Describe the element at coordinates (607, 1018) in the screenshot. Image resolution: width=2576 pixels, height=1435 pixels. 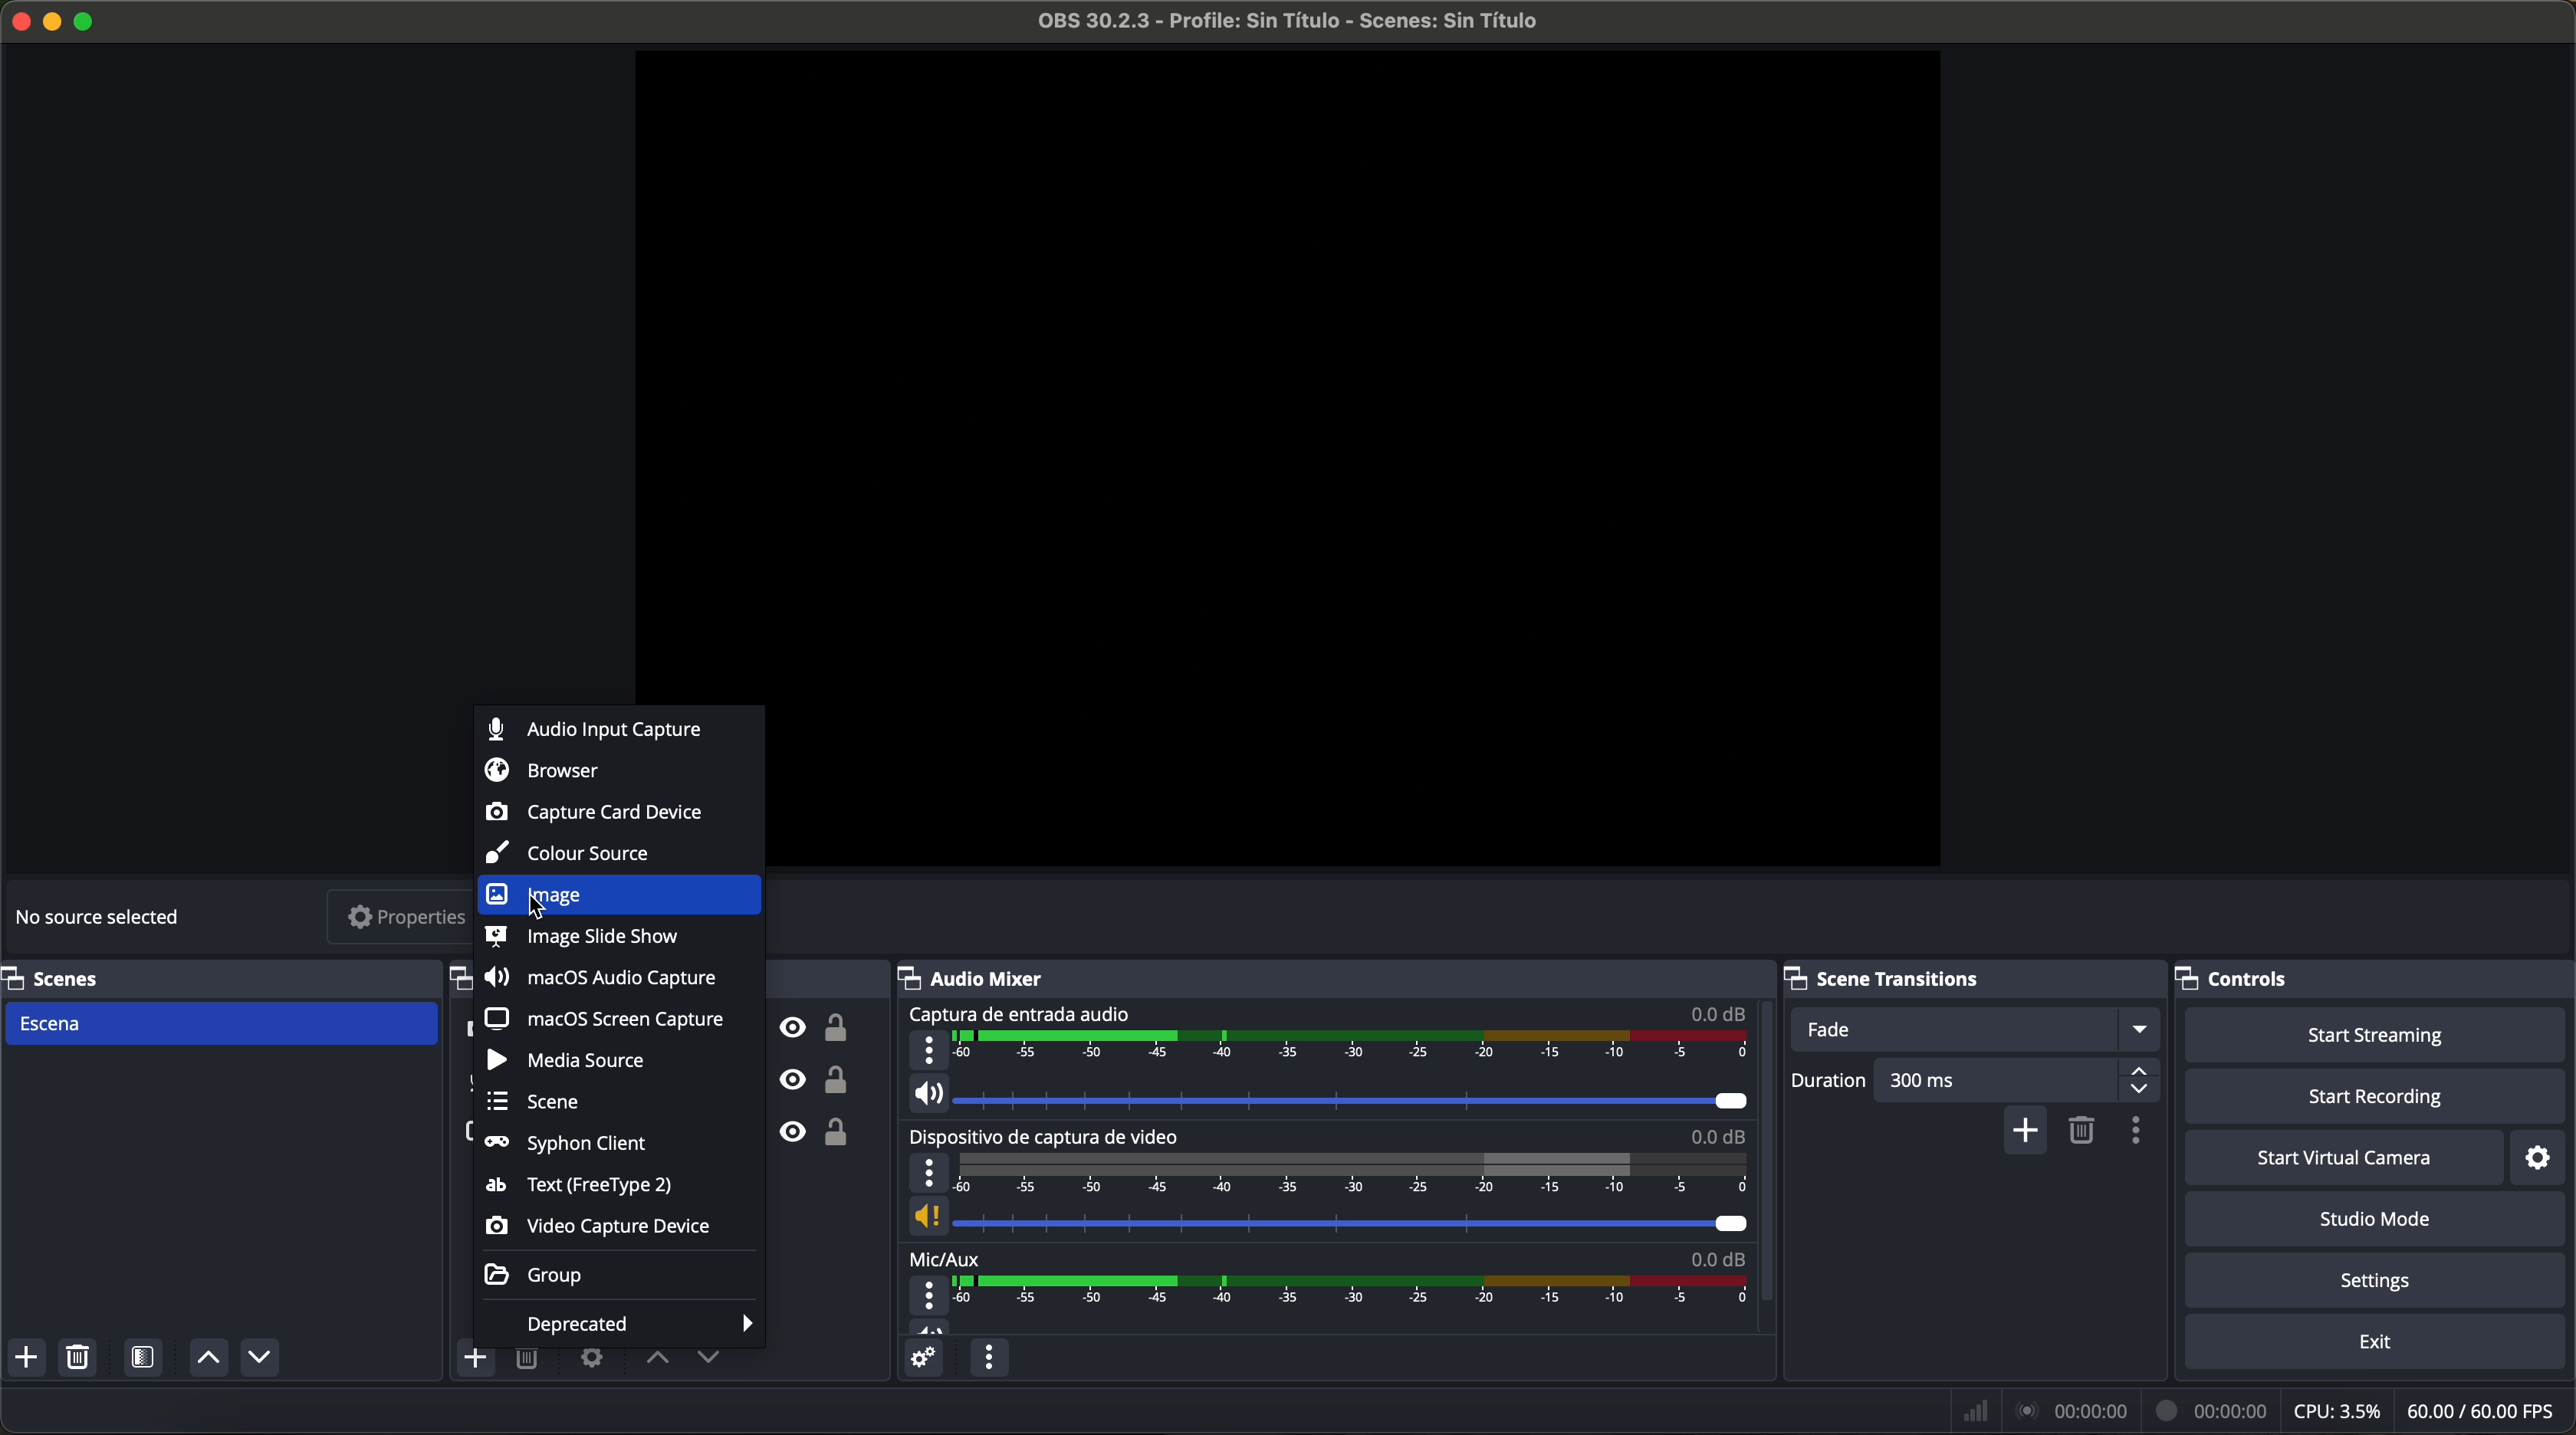
I see `macOS screen capture` at that location.